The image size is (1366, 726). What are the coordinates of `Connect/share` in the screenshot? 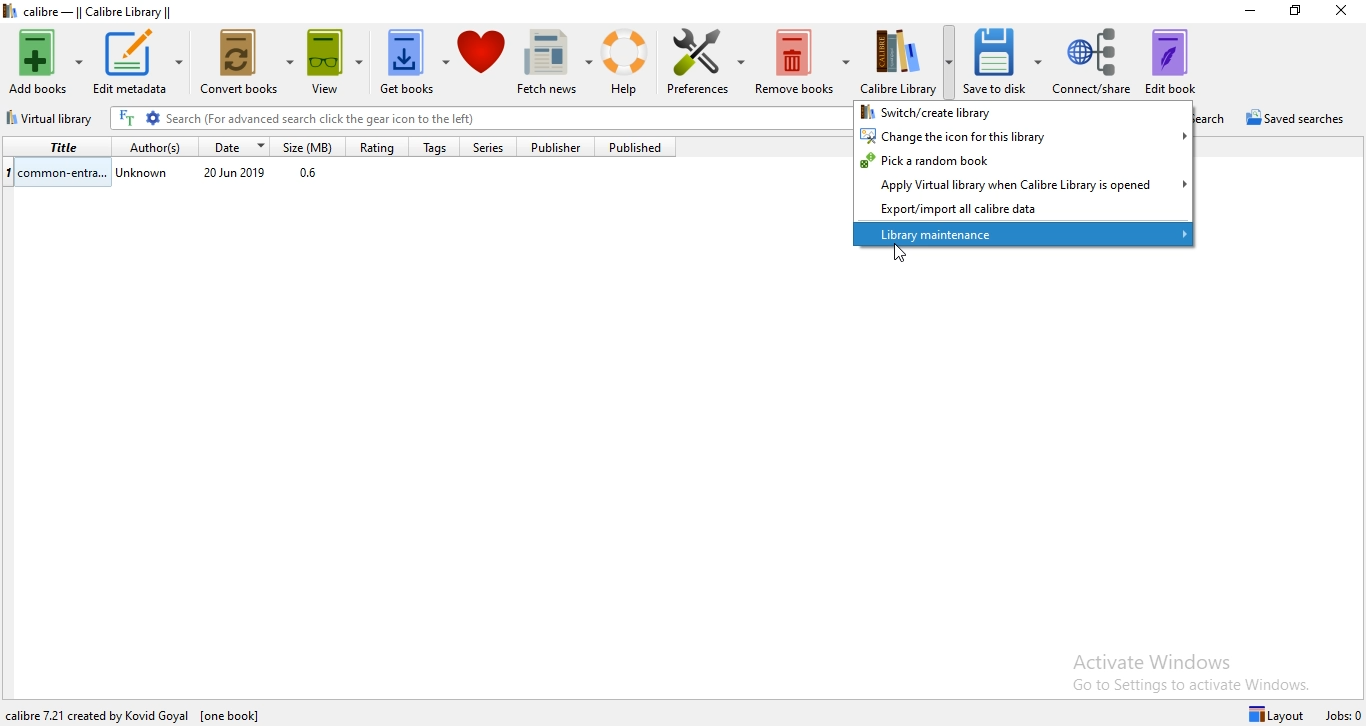 It's located at (1093, 59).